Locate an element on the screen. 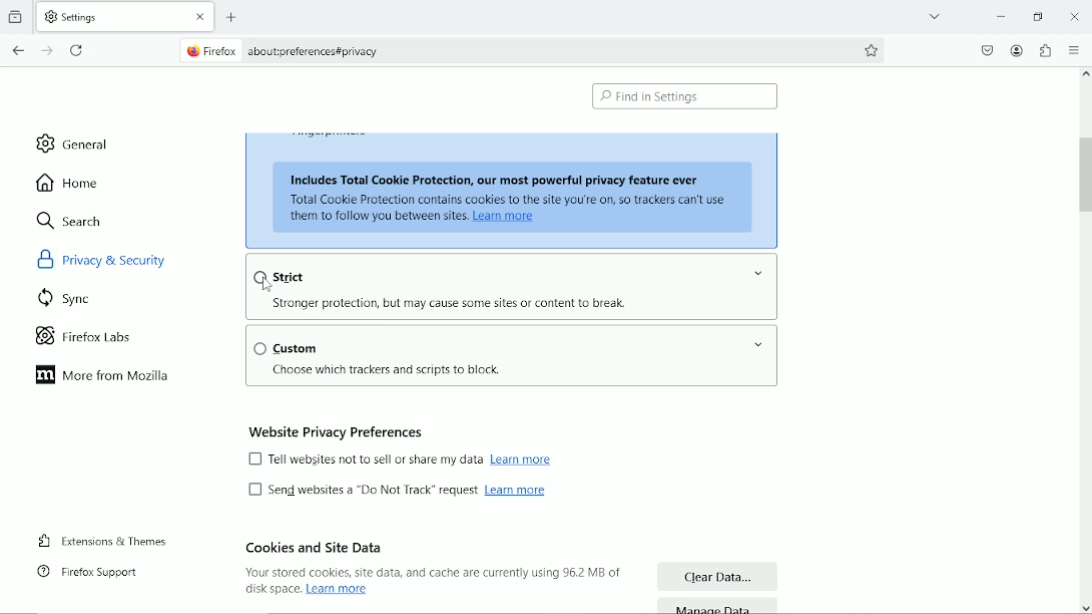 The width and height of the screenshot is (1092, 614). find in settings is located at coordinates (685, 97).